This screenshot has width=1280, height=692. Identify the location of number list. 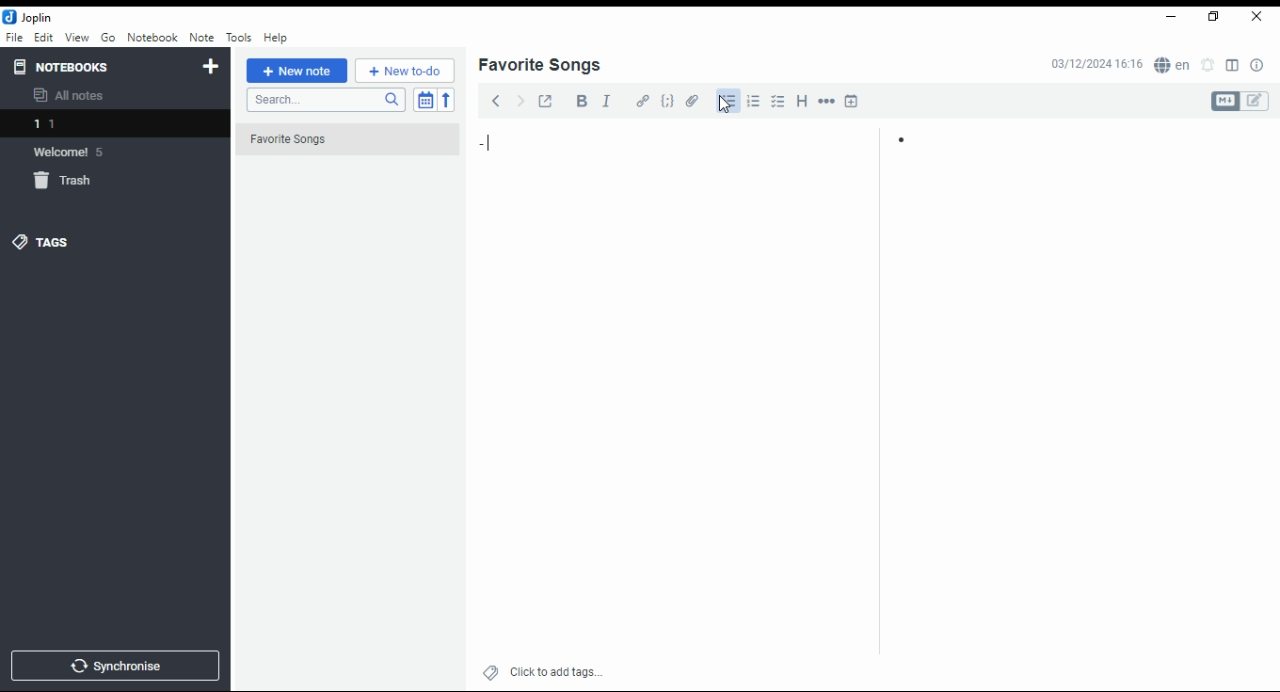
(754, 100).